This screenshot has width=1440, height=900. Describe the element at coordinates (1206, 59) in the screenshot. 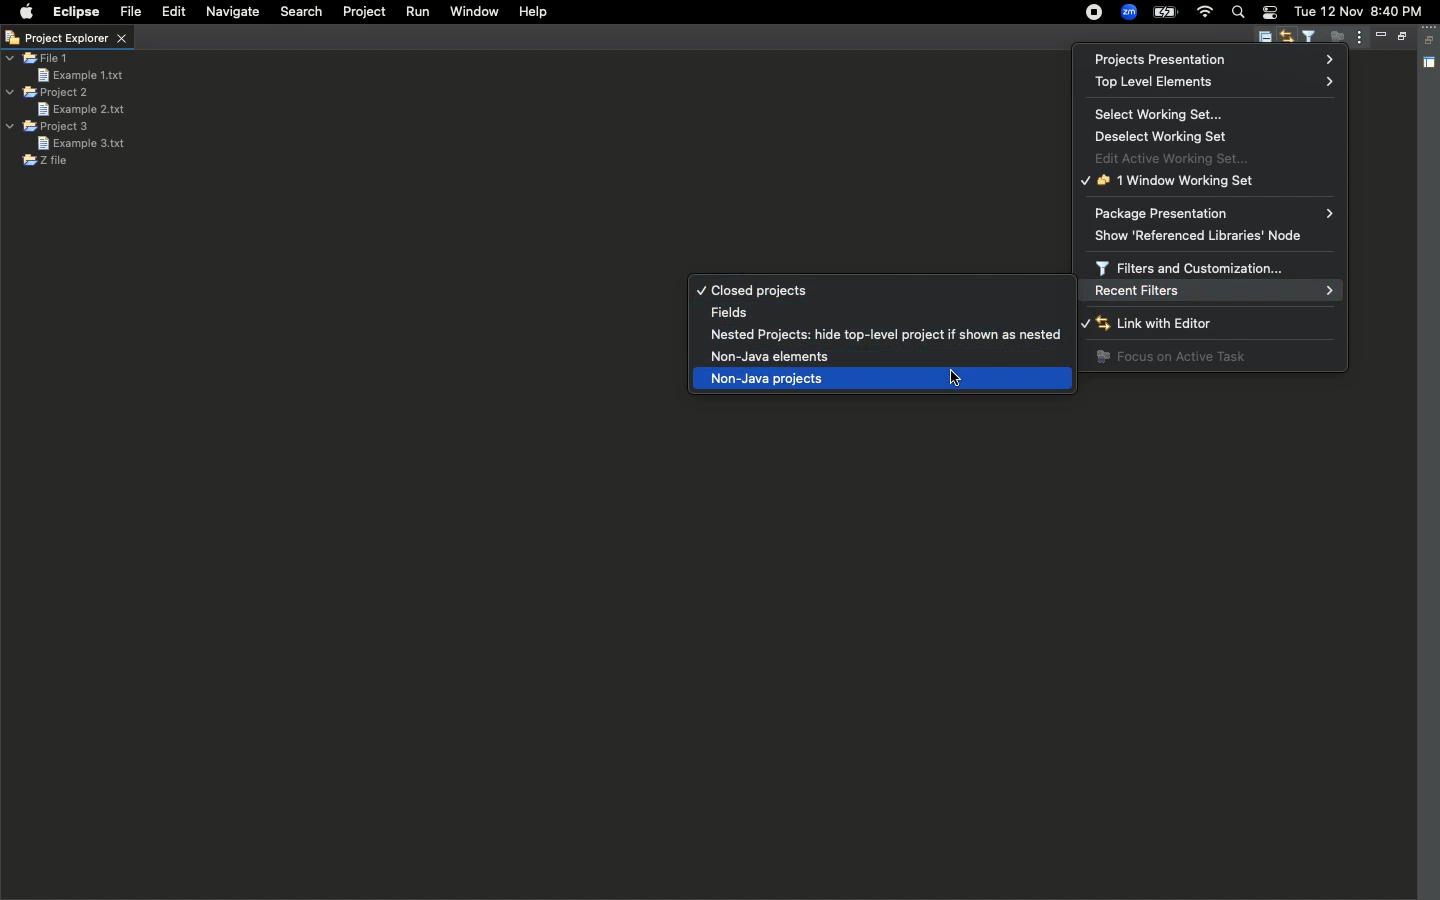

I see `Project presentation` at that location.